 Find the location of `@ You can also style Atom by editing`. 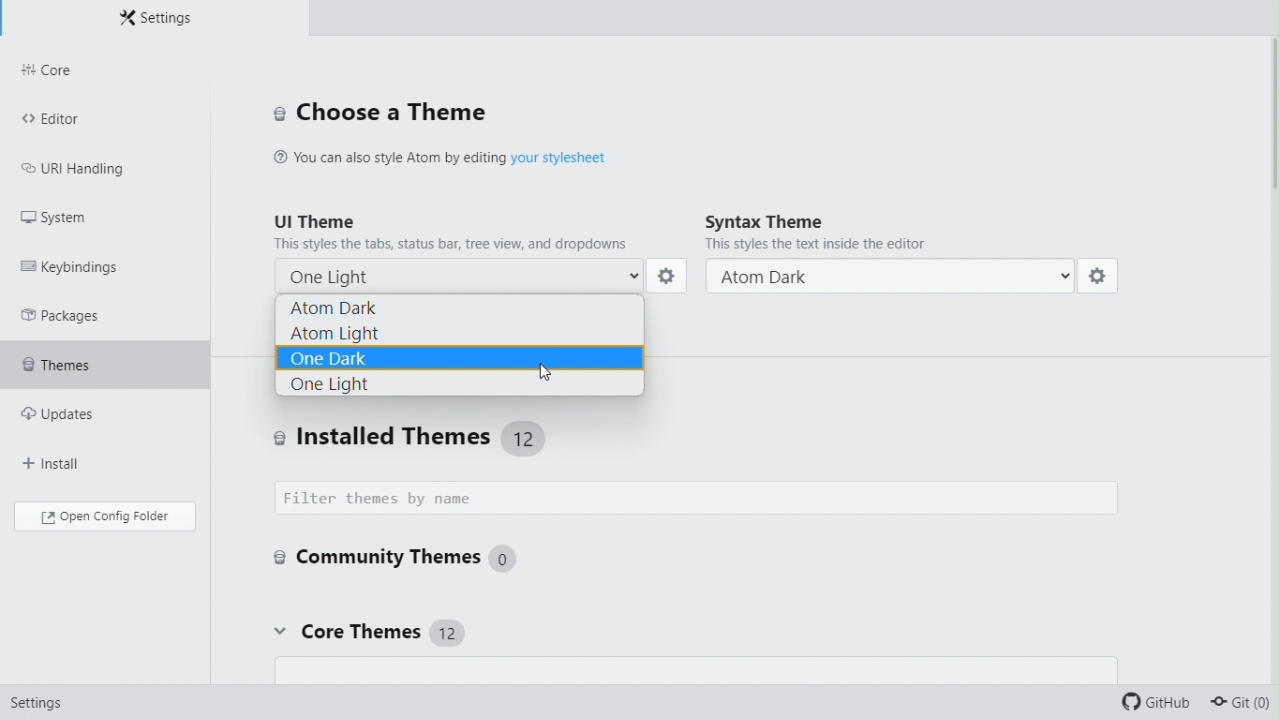

@ You can also style Atom by editing is located at coordinates (389, 159).